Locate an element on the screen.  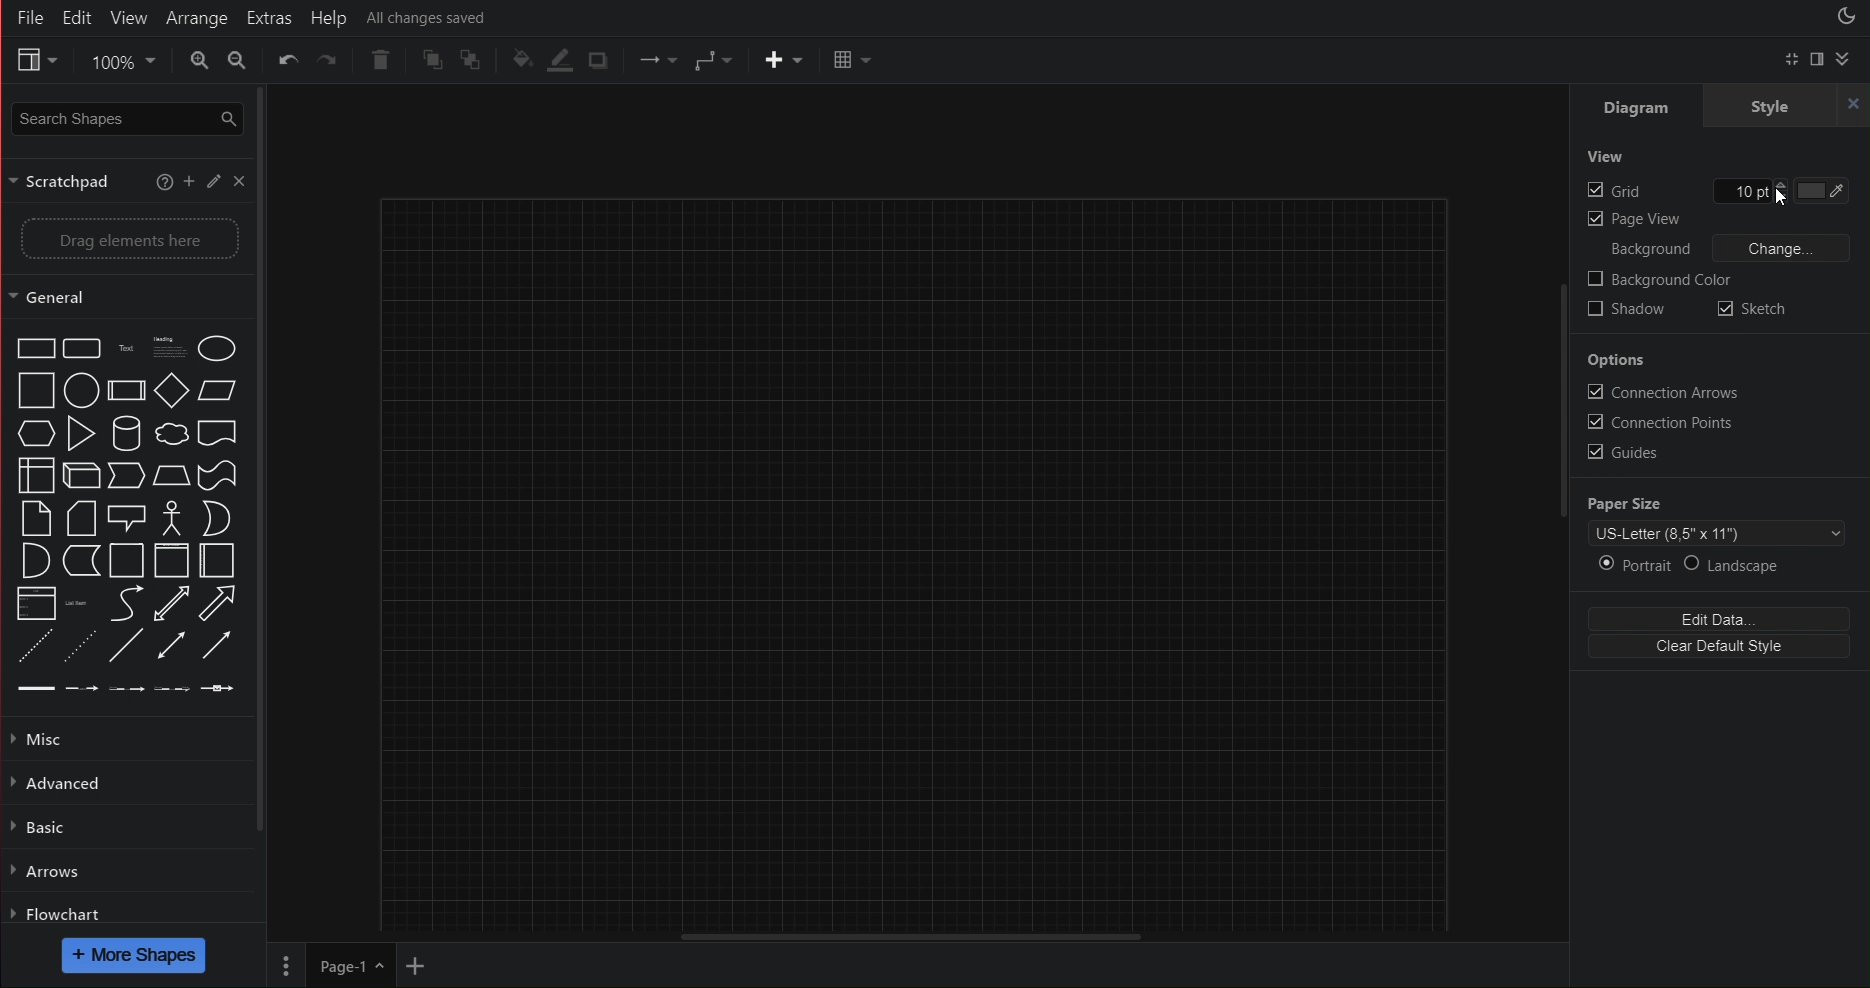
diamond is located at coordinates (168, 387).